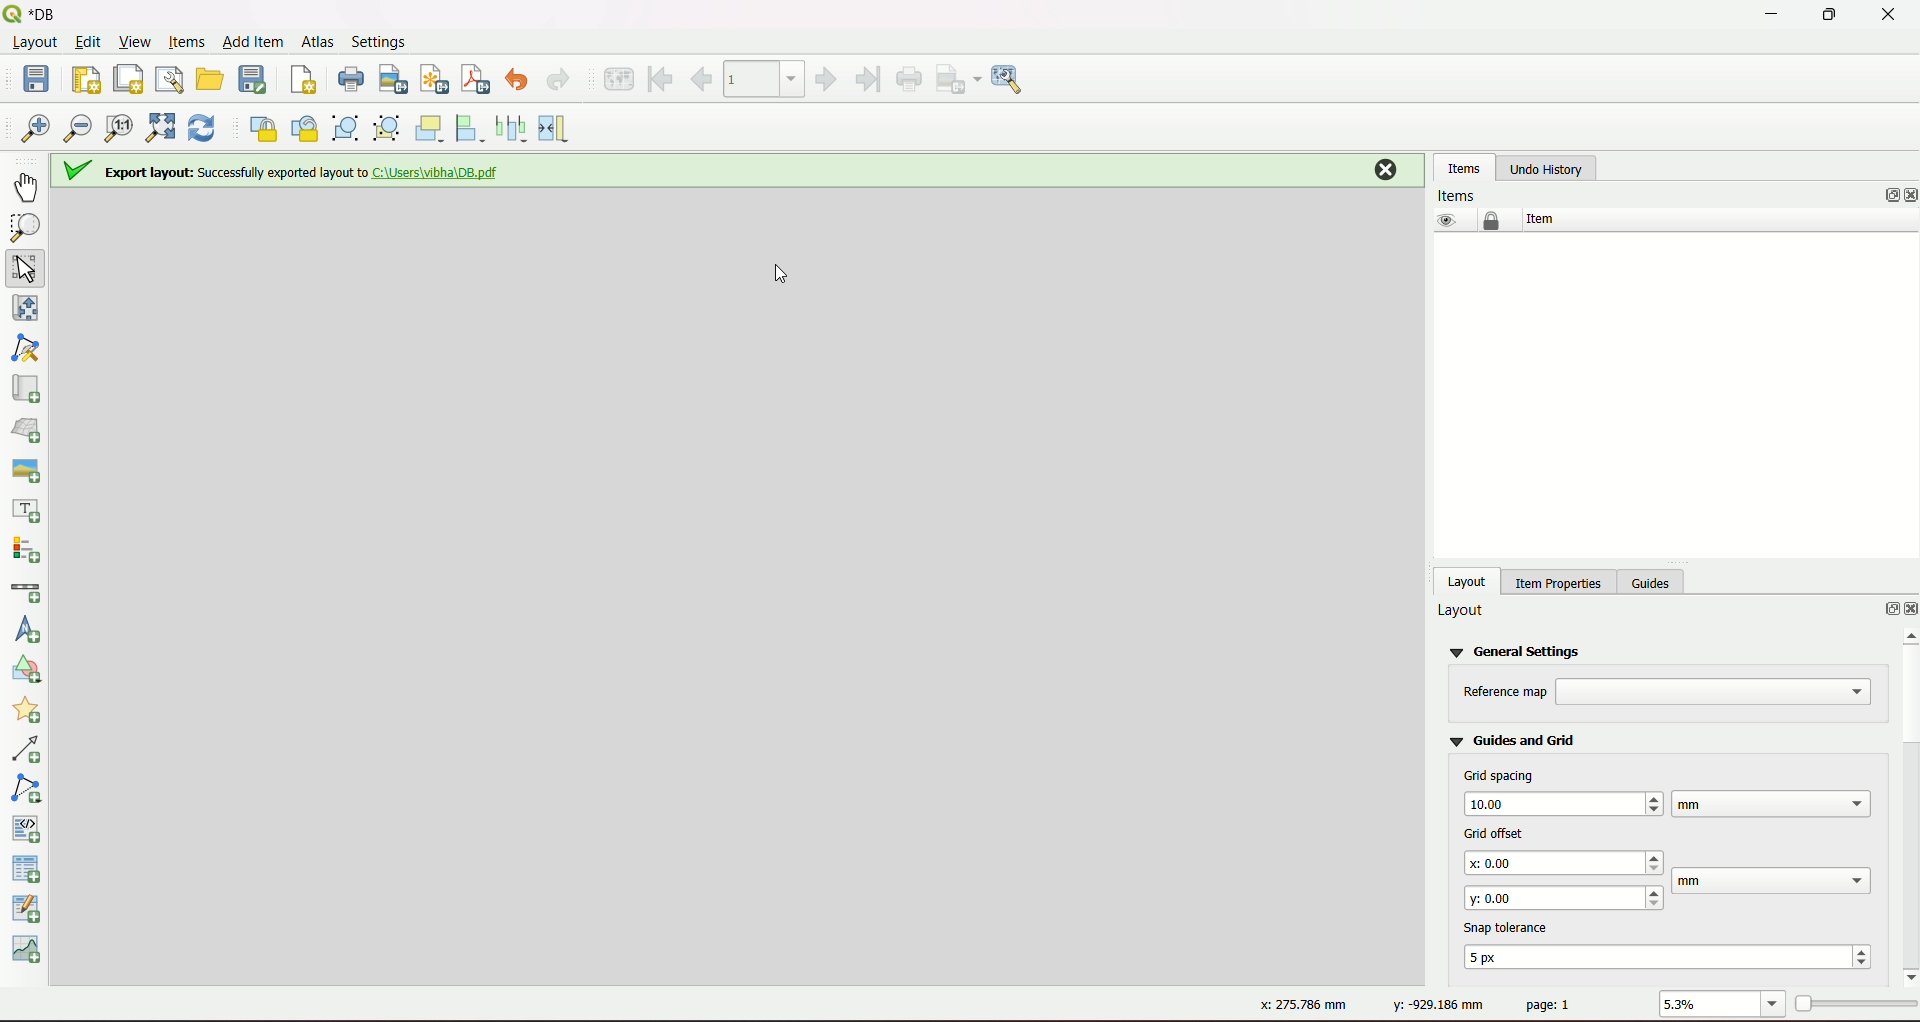  Describe the element at coordinates (1546, 169) in the screenshot. I see `undo history` at that location.